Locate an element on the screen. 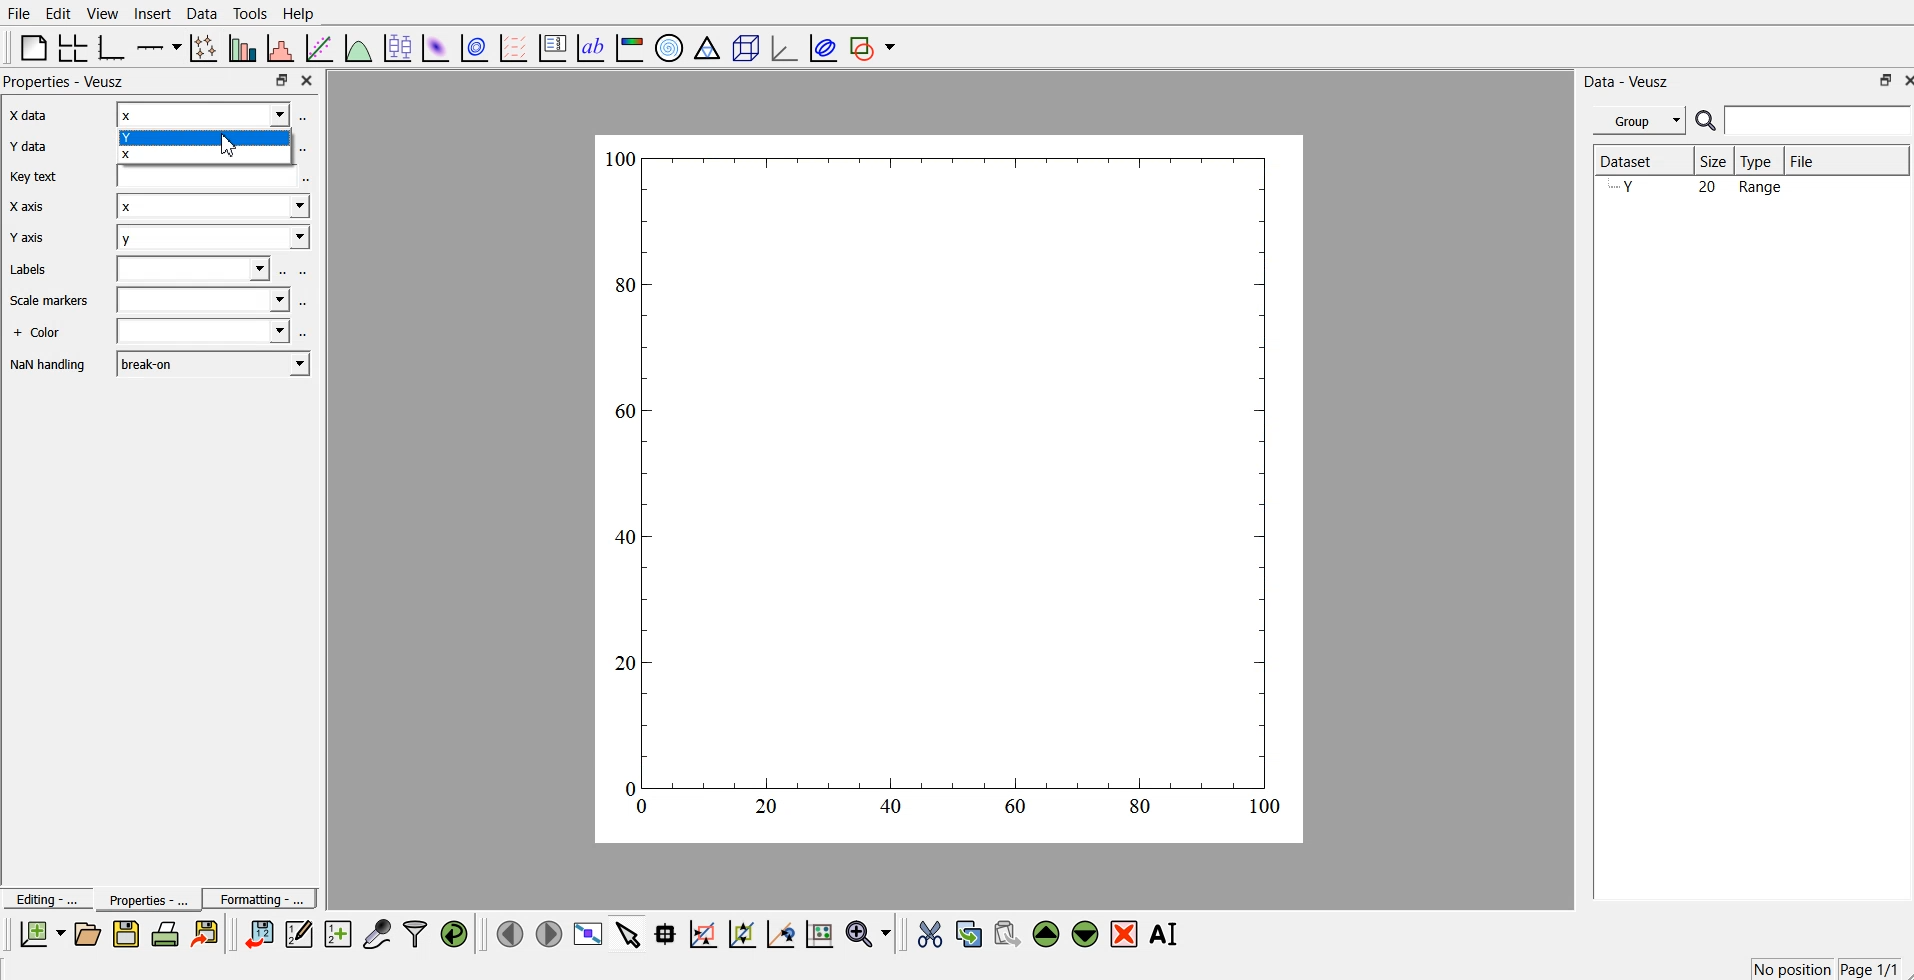 The height and width of the screenshot is (980, 1914). plot a vector field is located at coordinates (516, 47).